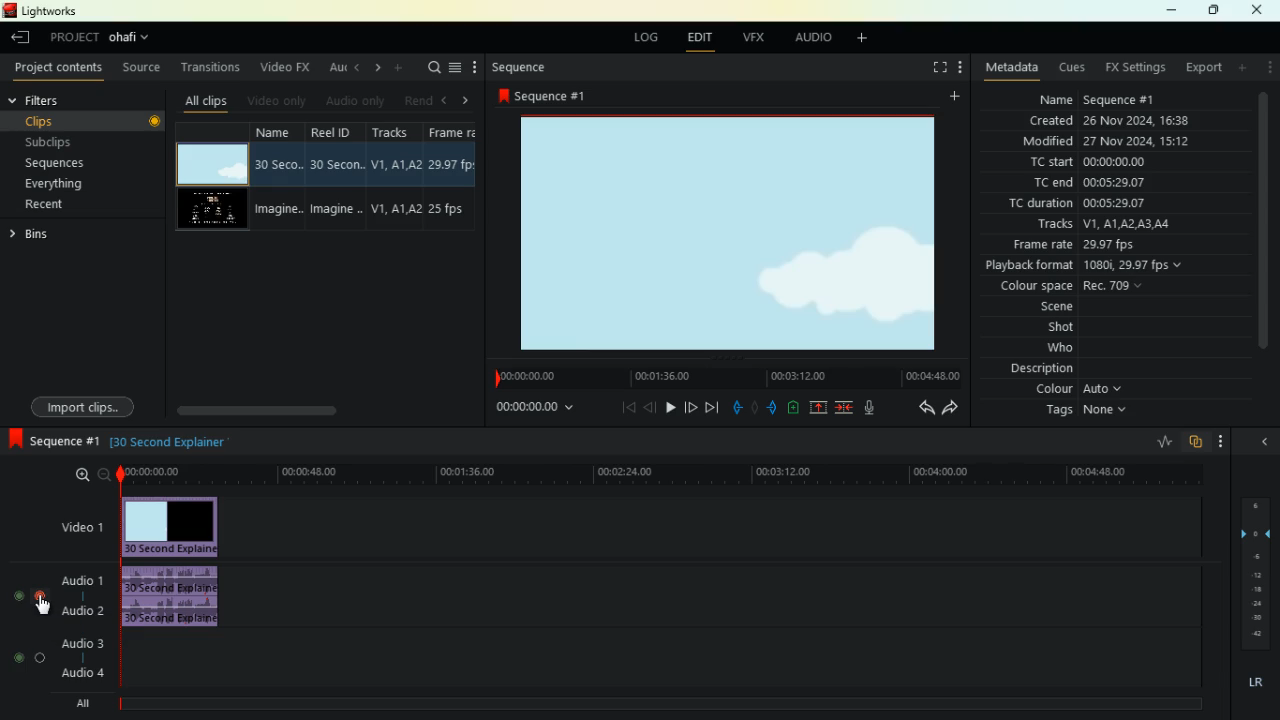 This screenshot has height=720, width=1280. I want to click on all clips, so click(206, 100).